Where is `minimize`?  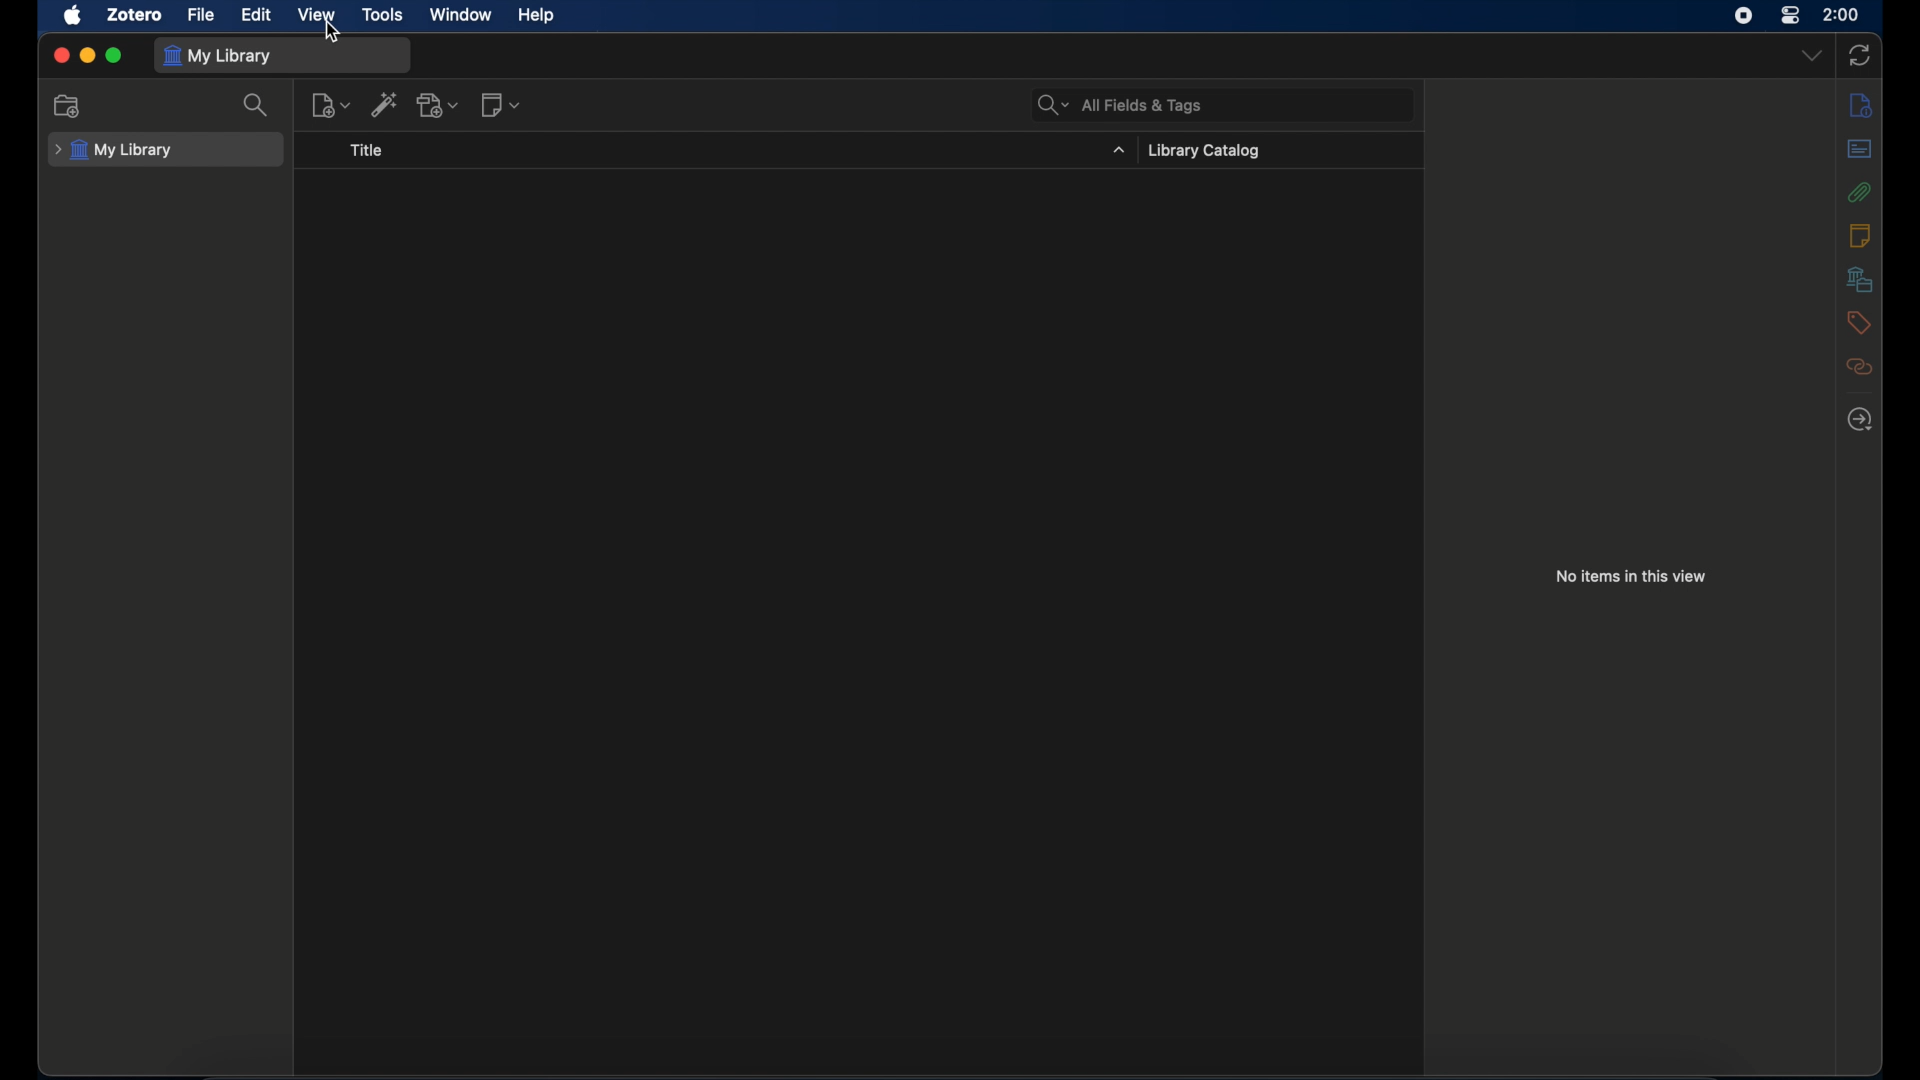 minimize is located at coordinates (86, 54).